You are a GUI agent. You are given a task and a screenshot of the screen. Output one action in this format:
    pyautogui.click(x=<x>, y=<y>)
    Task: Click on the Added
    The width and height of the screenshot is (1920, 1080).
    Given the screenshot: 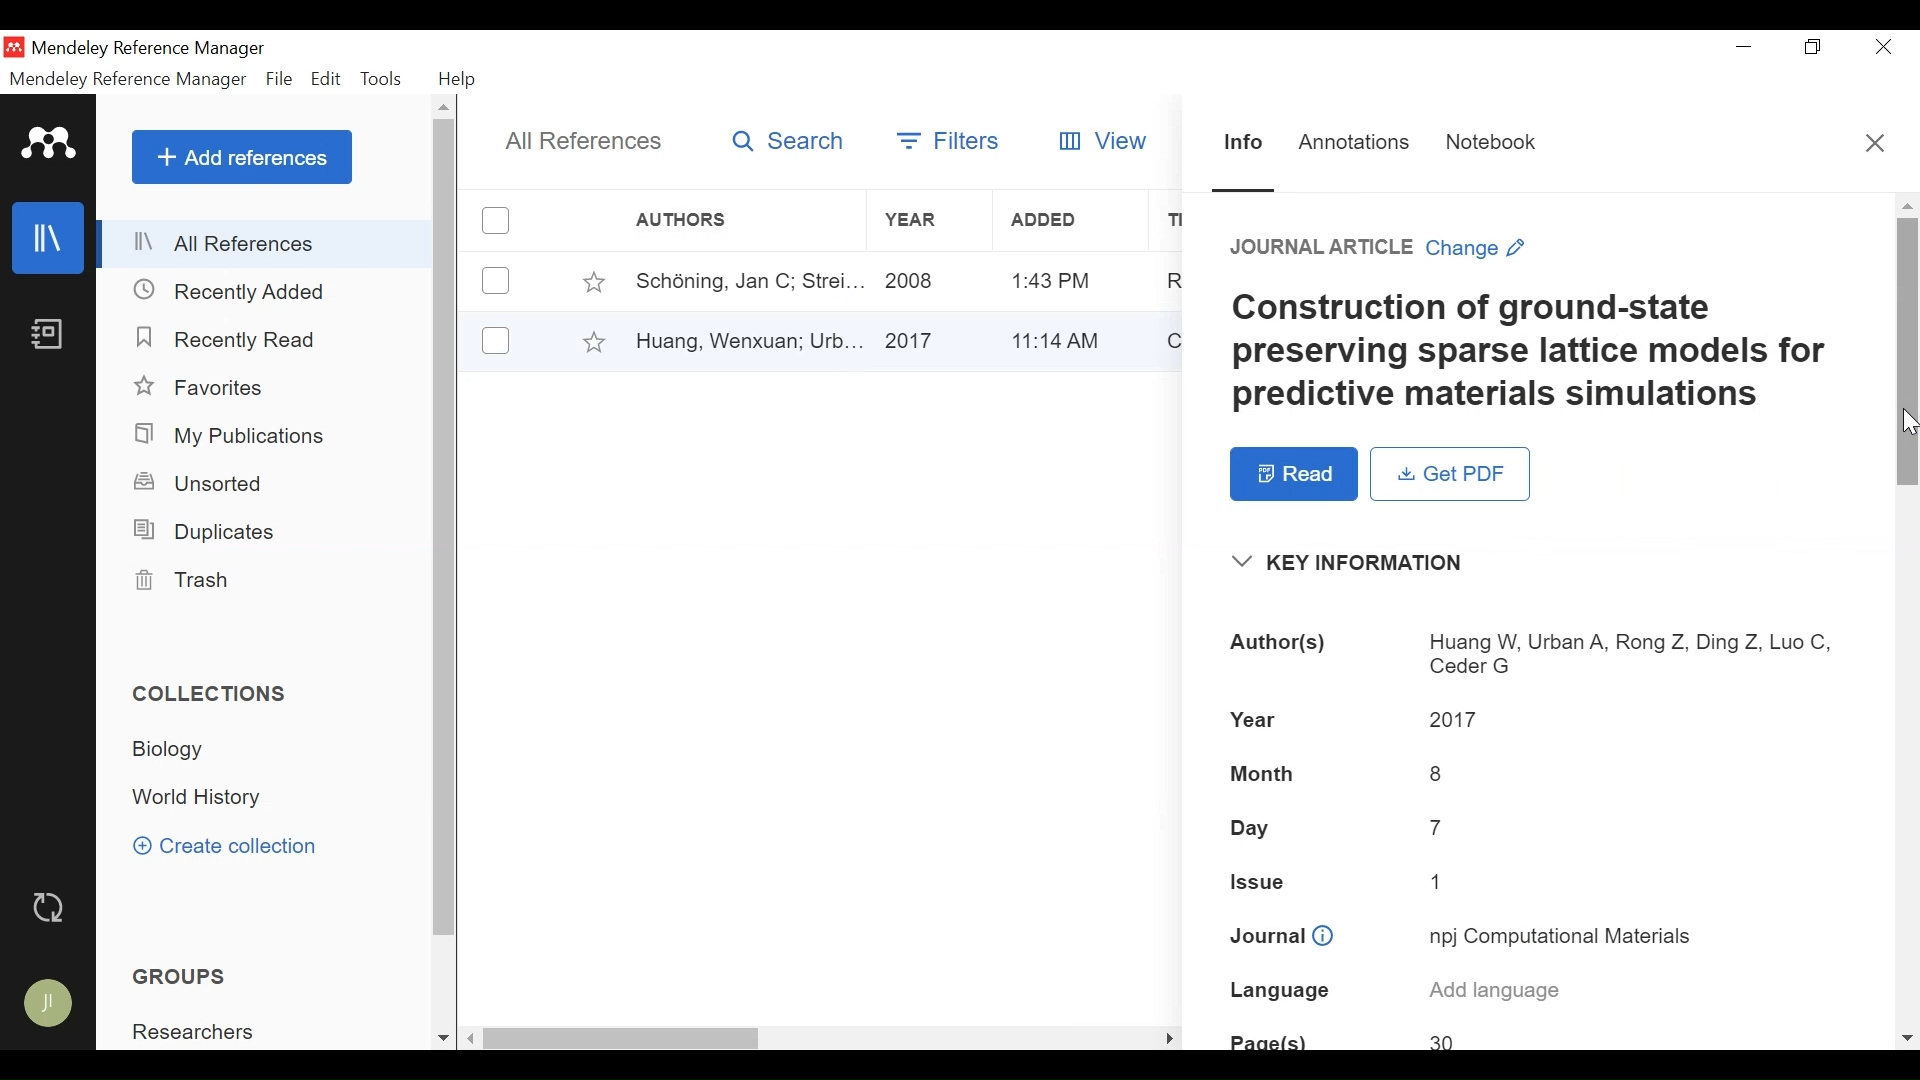 What is the action you would take?
    pyautogui.click(x=1065, y=221)
    